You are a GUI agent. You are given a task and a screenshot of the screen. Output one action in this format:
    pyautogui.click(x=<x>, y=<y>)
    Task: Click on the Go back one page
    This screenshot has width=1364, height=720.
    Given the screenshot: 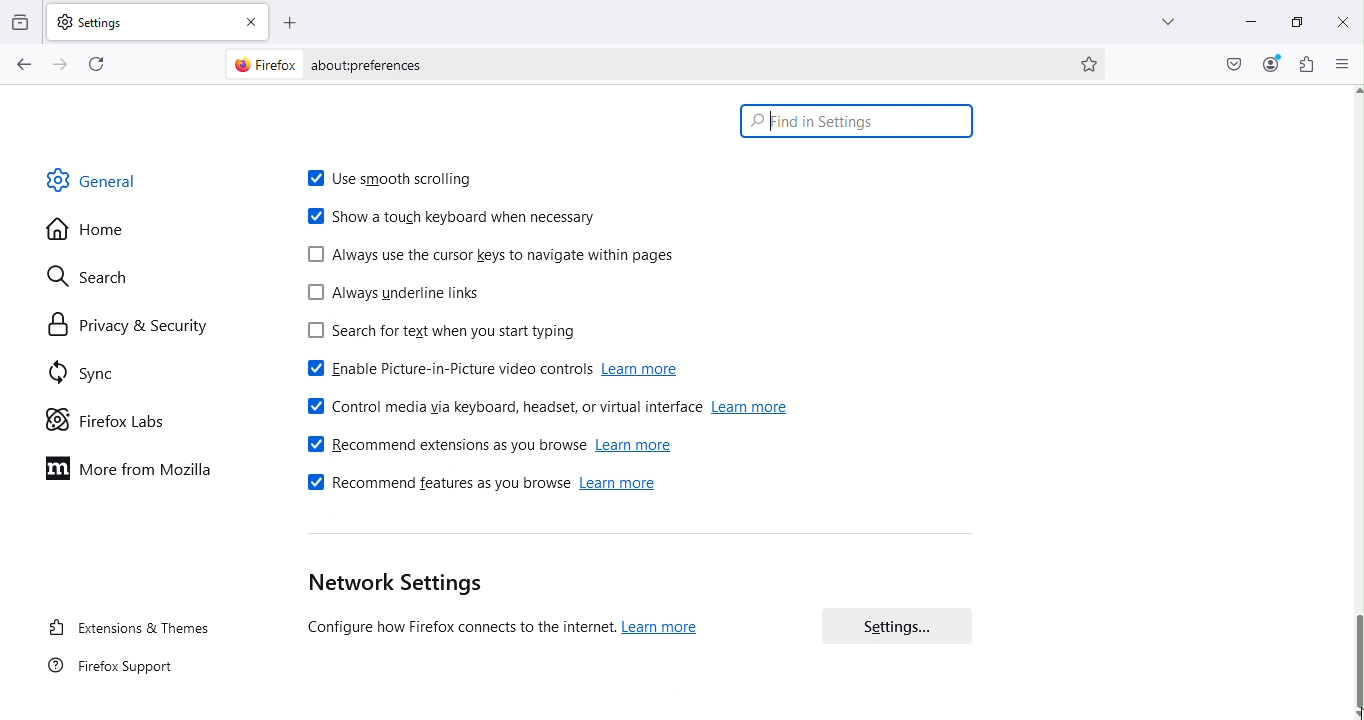 What is the action you would take?
    pyautogui.click(x=22, y=65)
    